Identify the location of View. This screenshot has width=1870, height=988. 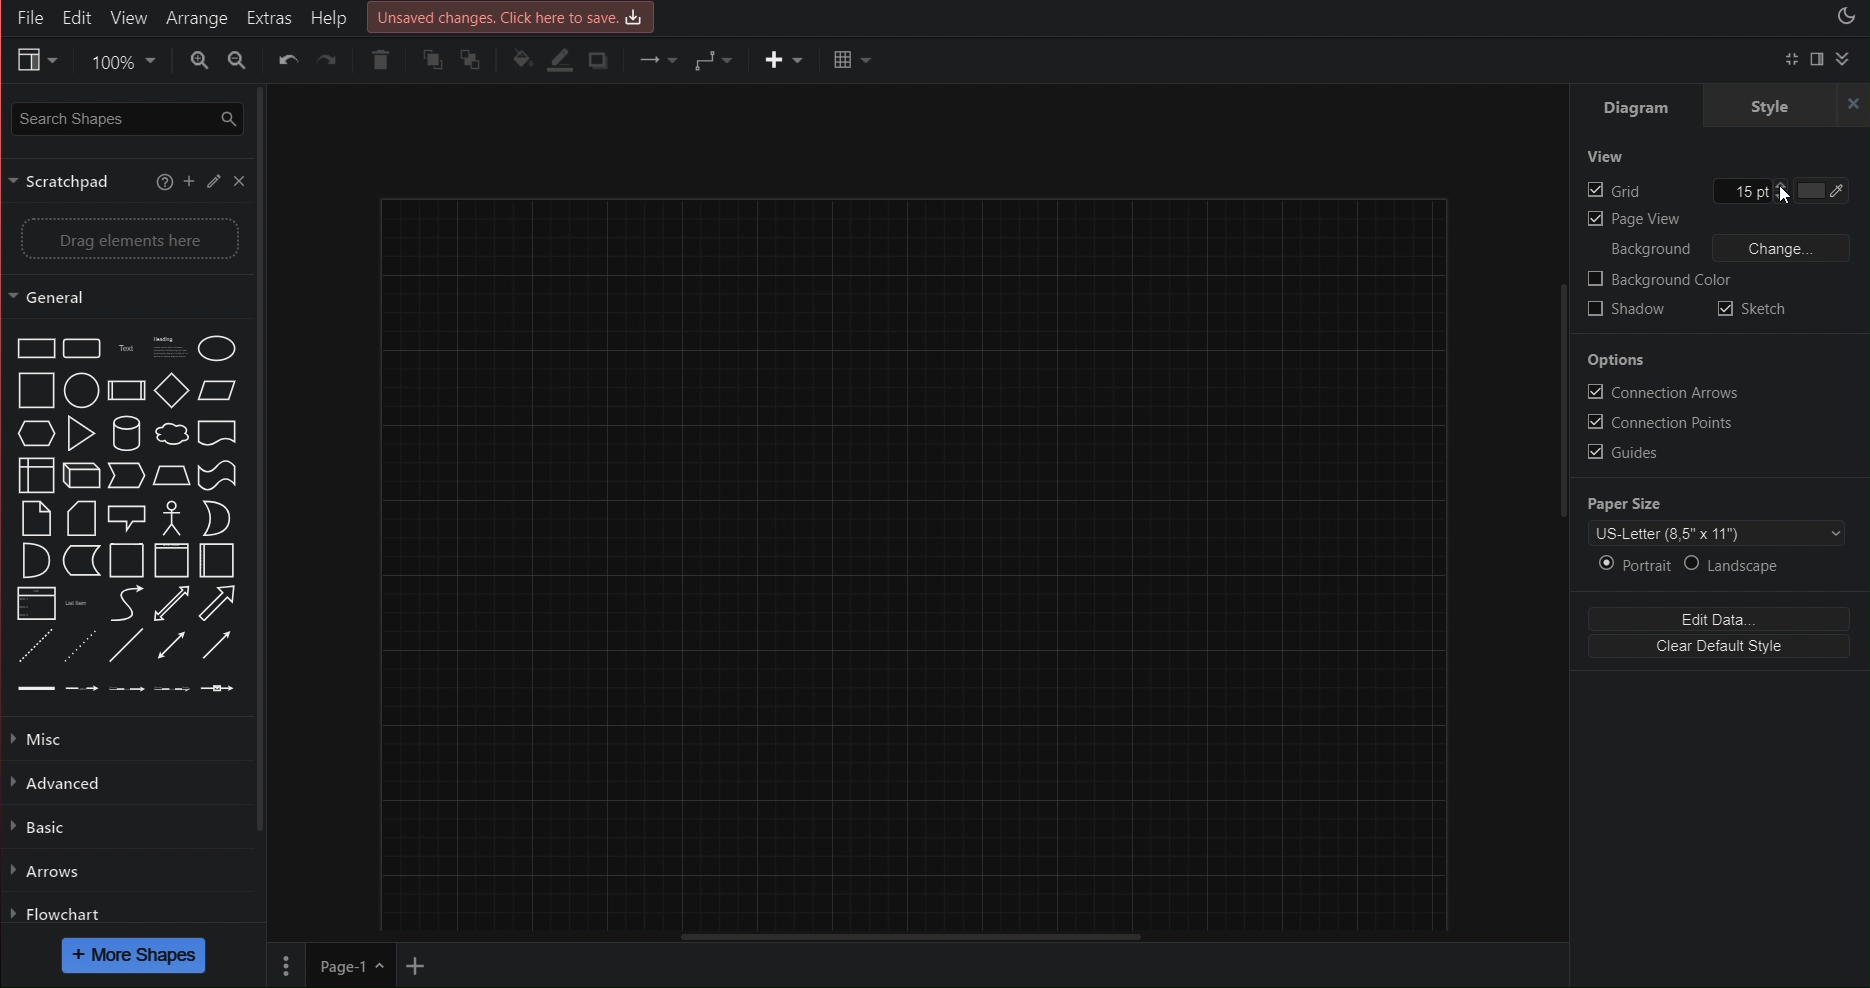
(1605, 153).